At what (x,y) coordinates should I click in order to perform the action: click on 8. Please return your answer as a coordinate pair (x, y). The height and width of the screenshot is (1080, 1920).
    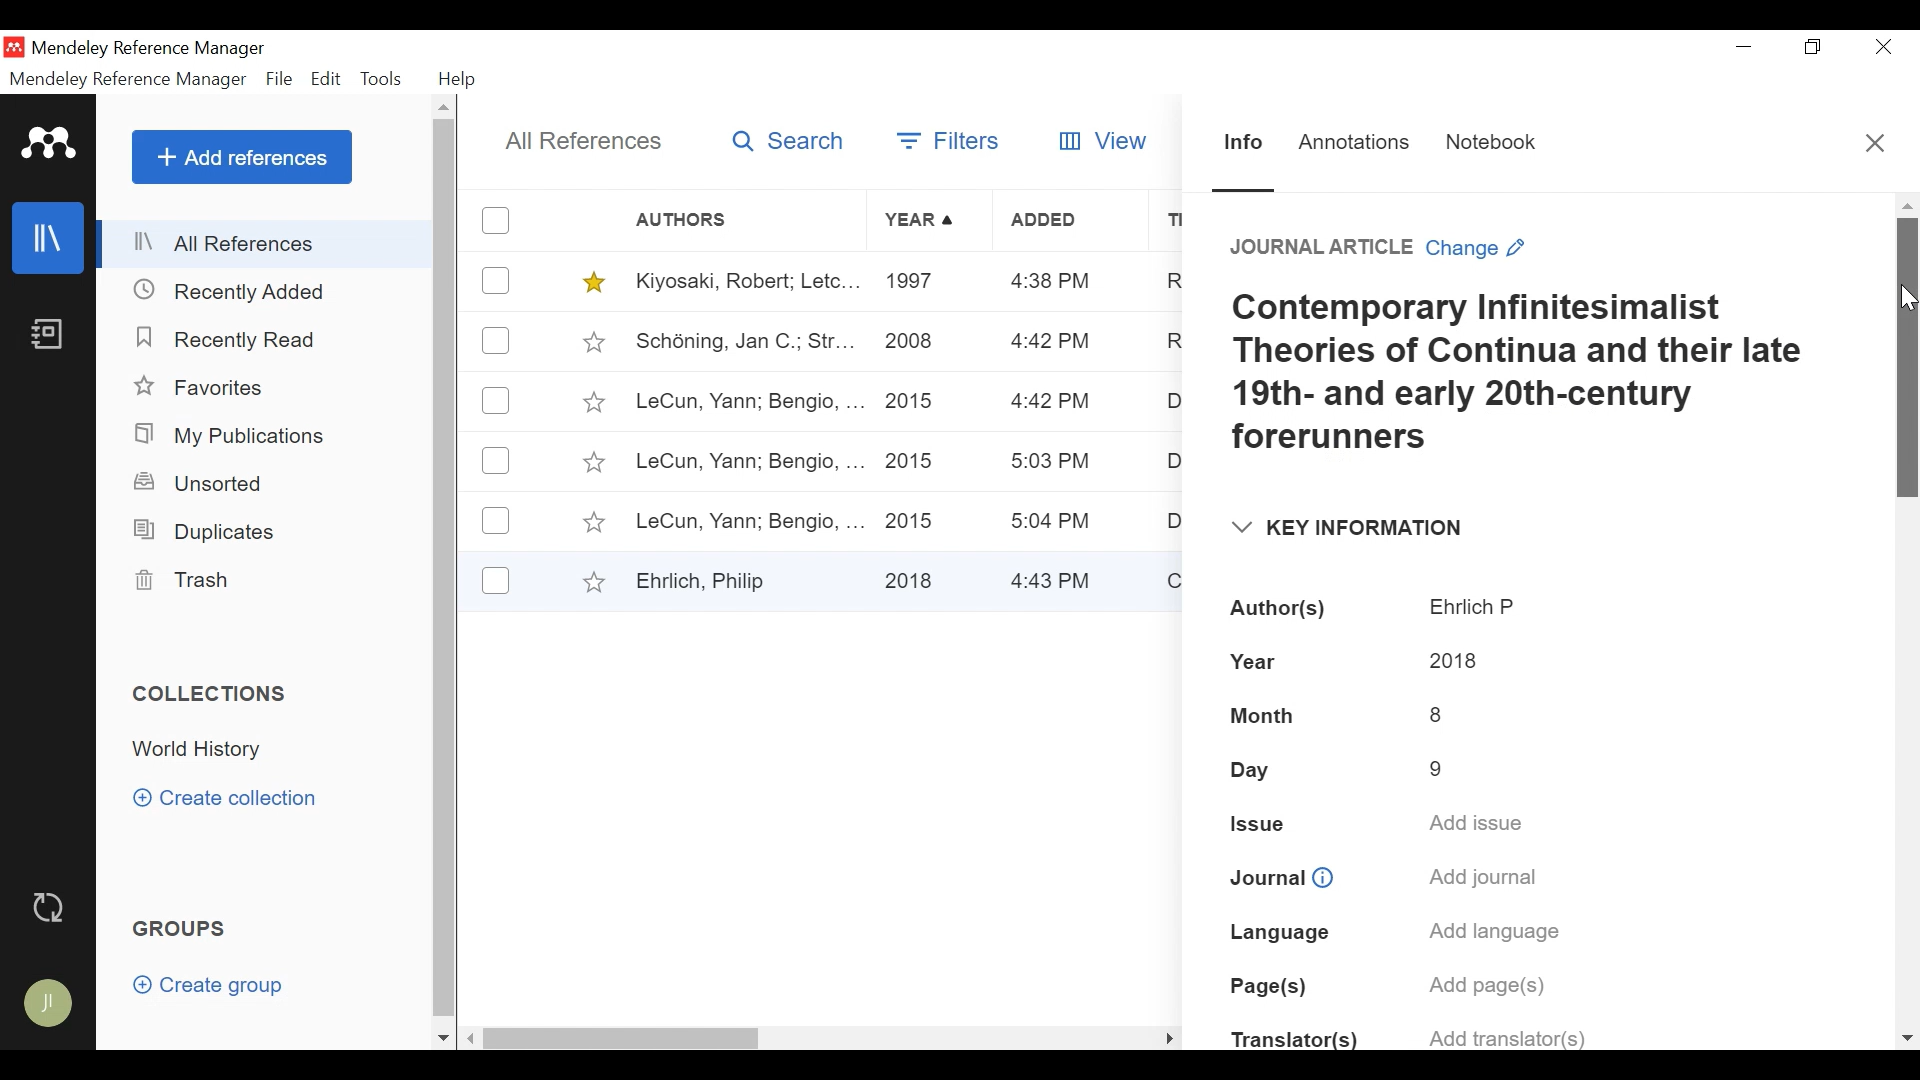
    Looking at the image, I should click on (1439, 711).